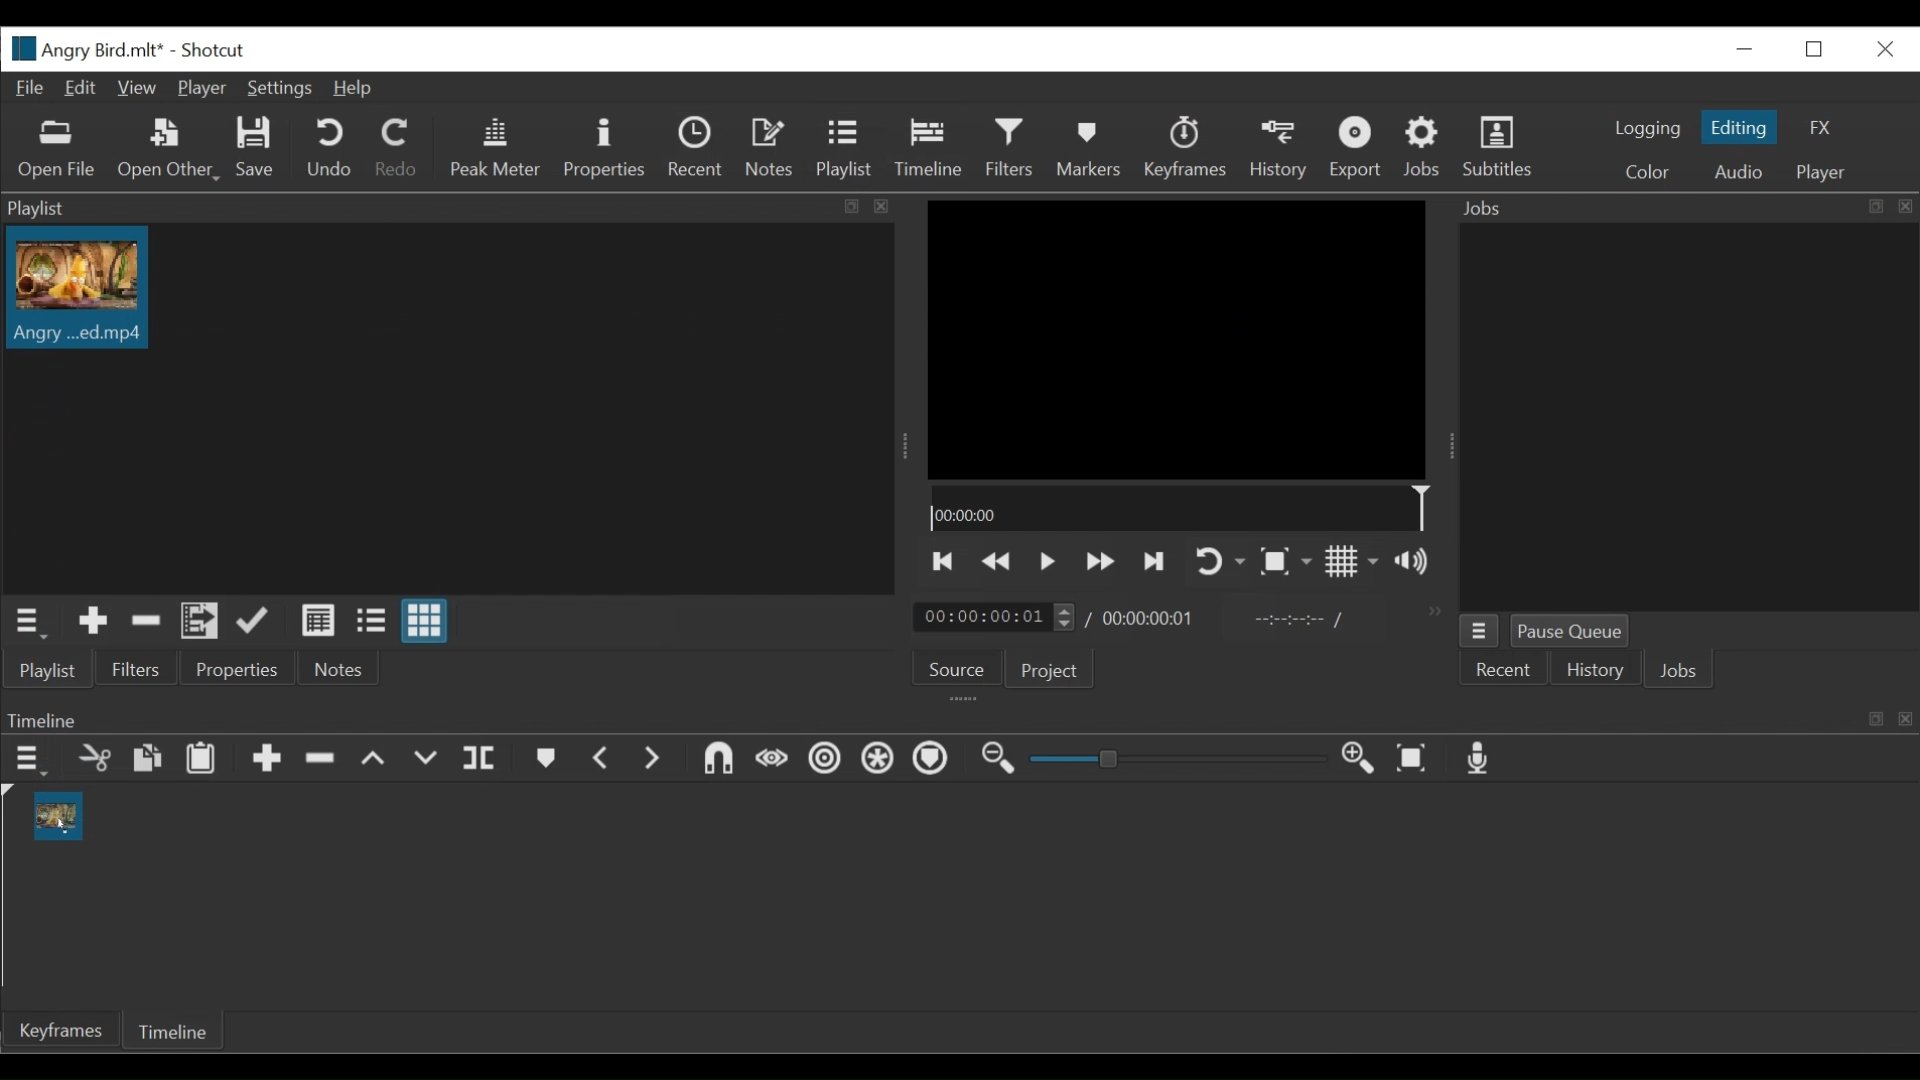 This screenshot has width=1920, height=1080. I want to click on Timeline menu, so click(32, 760).